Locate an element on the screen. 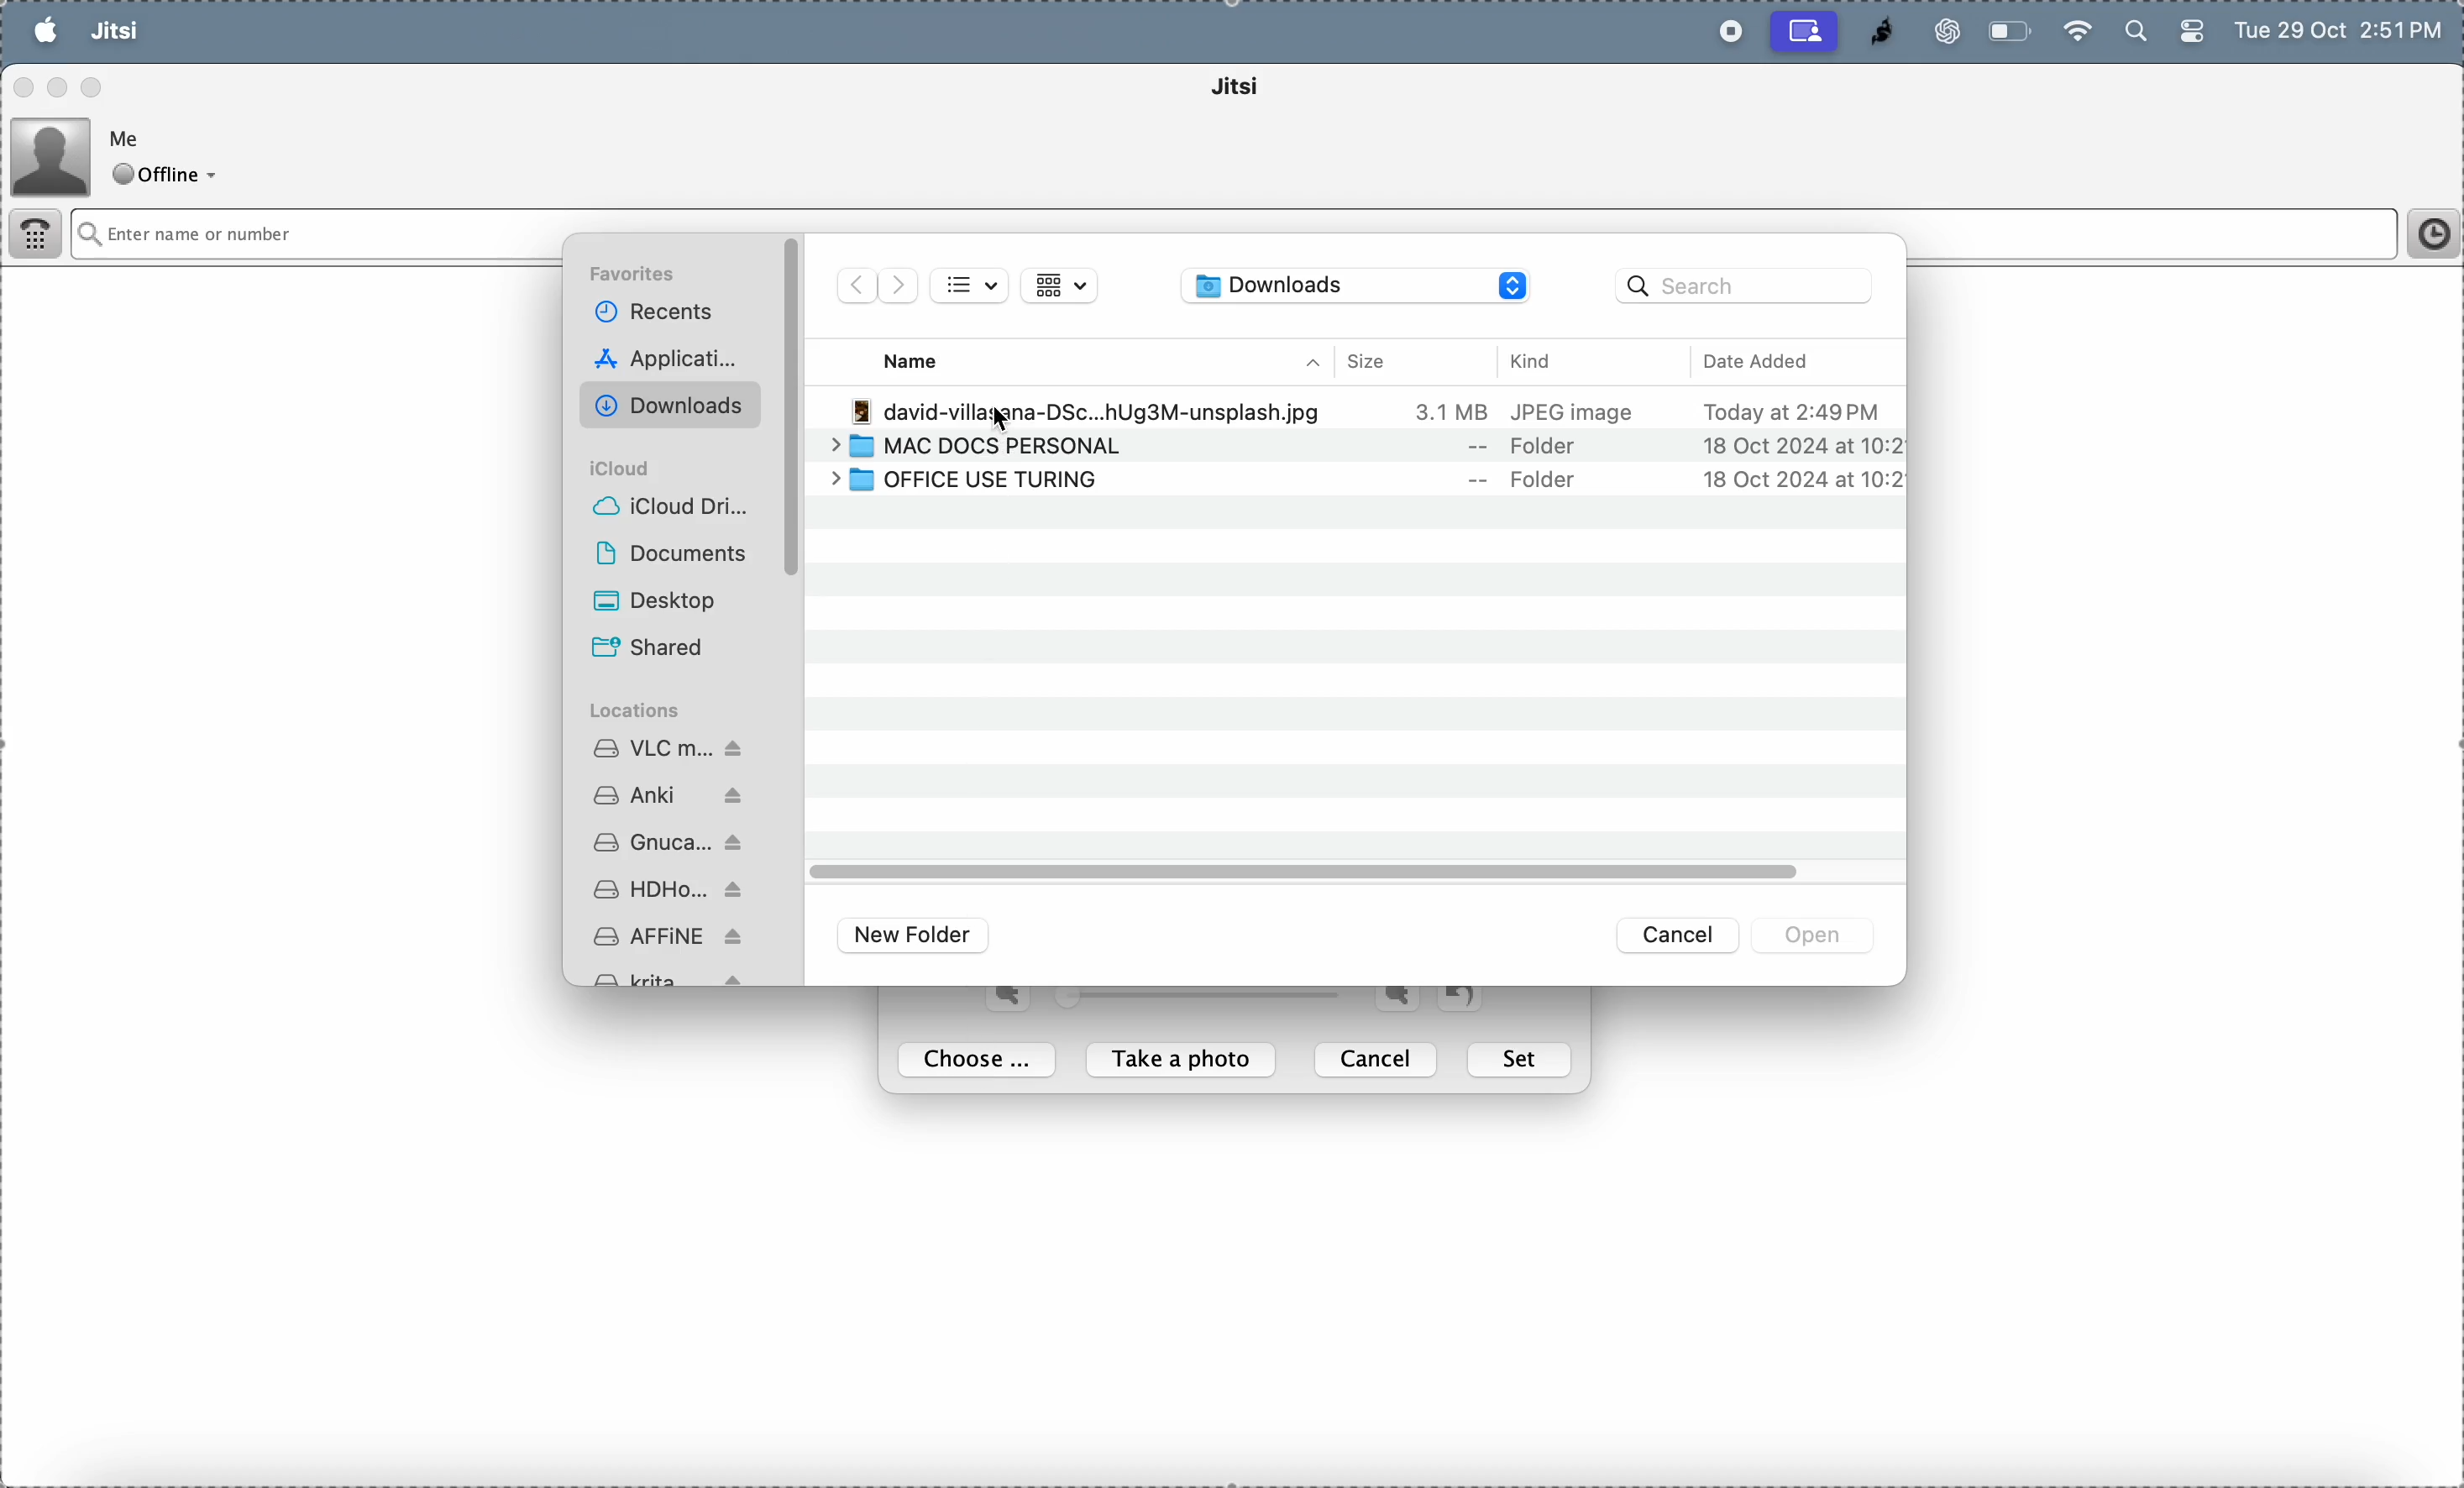 The width and height of the screenshot is (2464, 1488). help is located at coordinates (360, 32).